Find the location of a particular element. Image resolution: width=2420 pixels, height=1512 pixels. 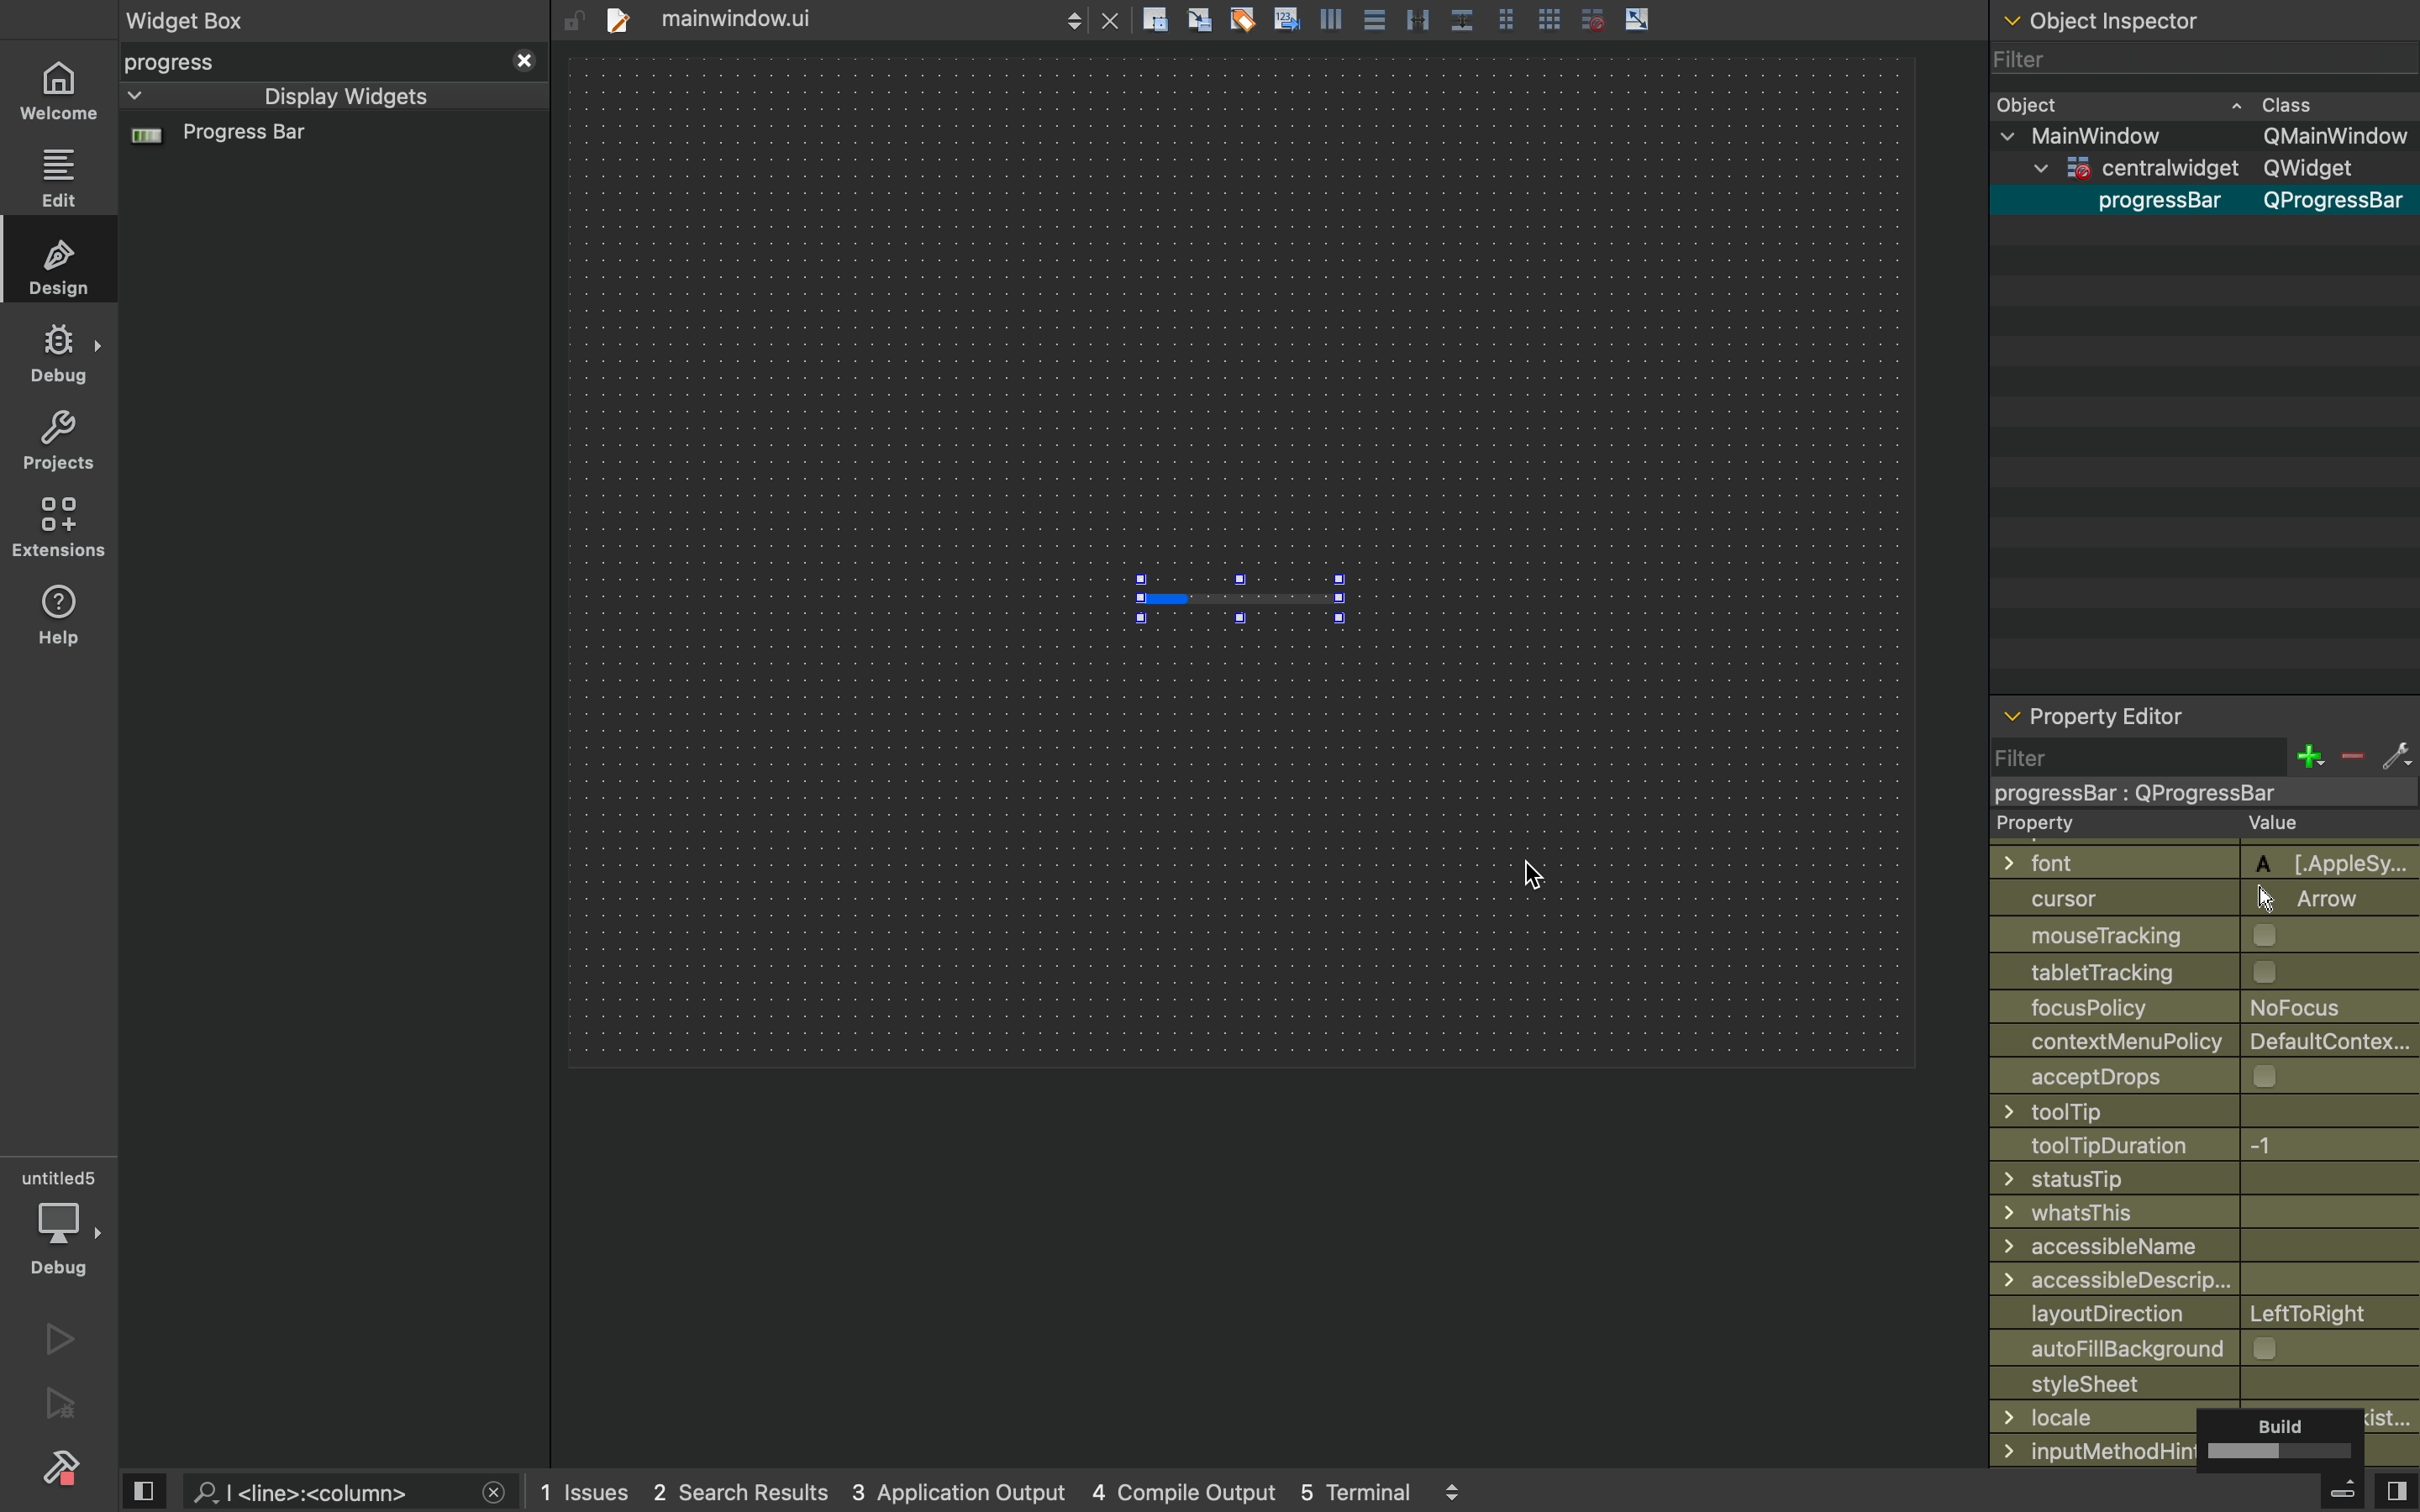

QProgressBar is located at coordinates (2336, 202).